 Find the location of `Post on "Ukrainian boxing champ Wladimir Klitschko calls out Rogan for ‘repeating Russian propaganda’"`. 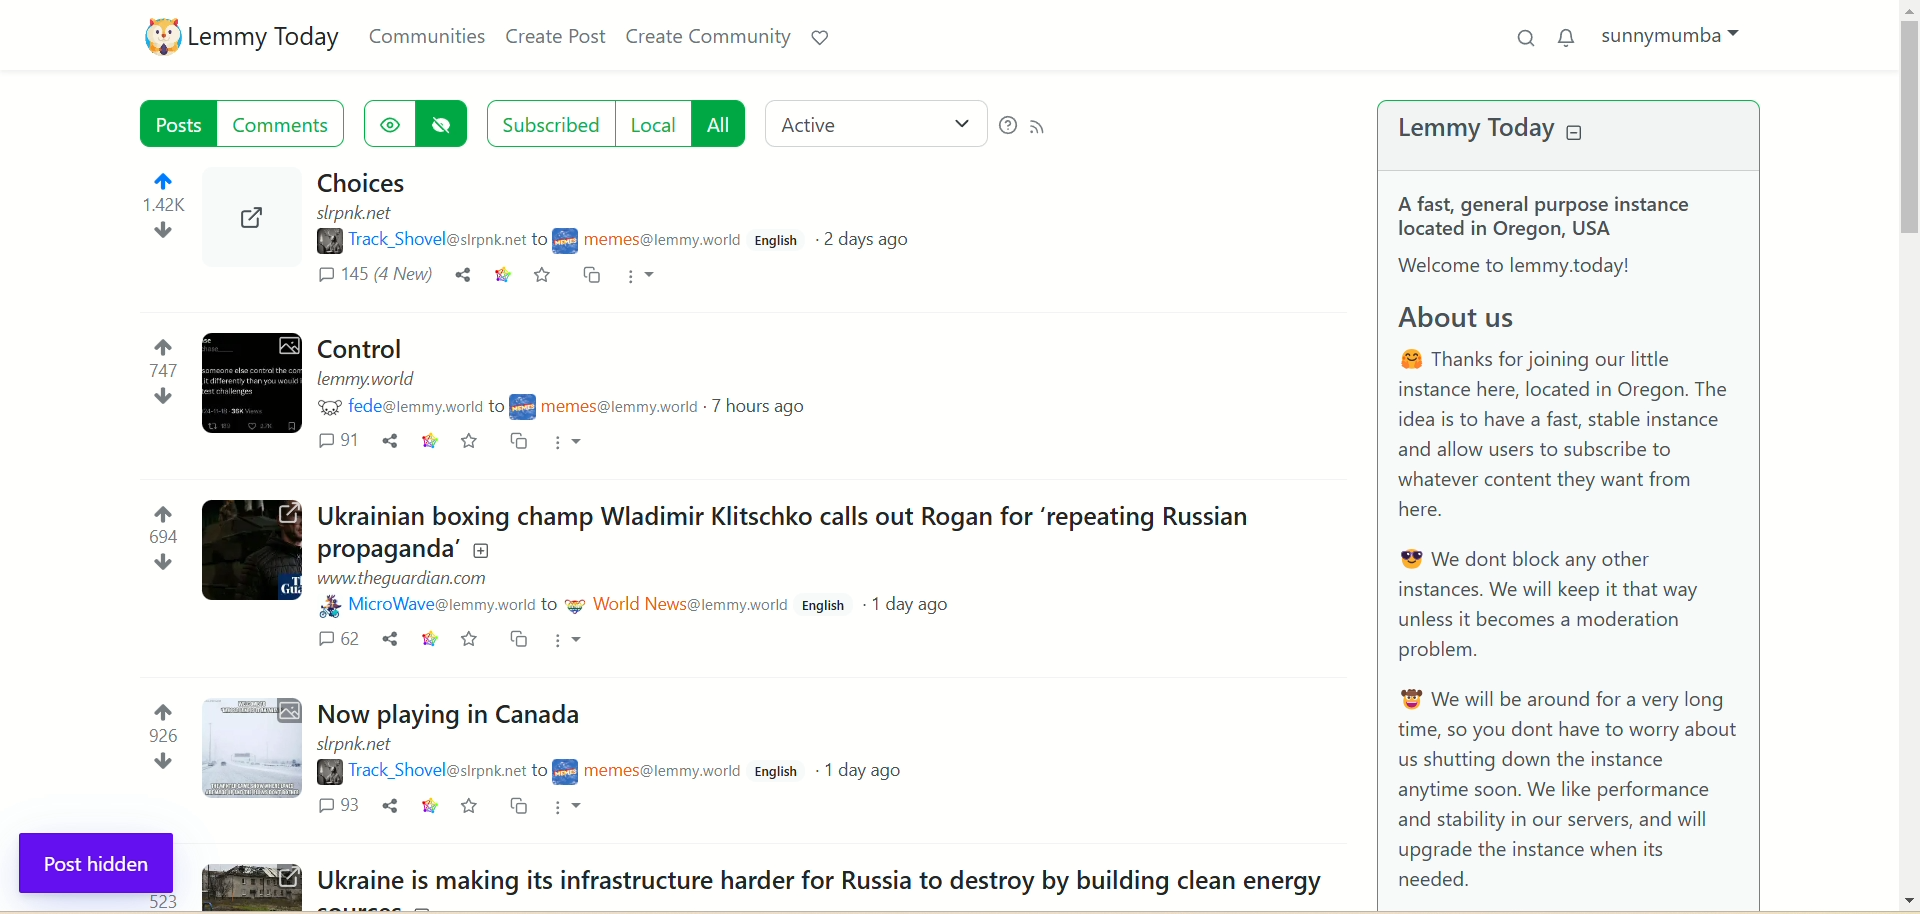

Post on "Ukrainian boxing champ Wladimir Klitschko calls out Rogan for ‘repeating Russian propaganda’" is located at coordinates (795, 528).